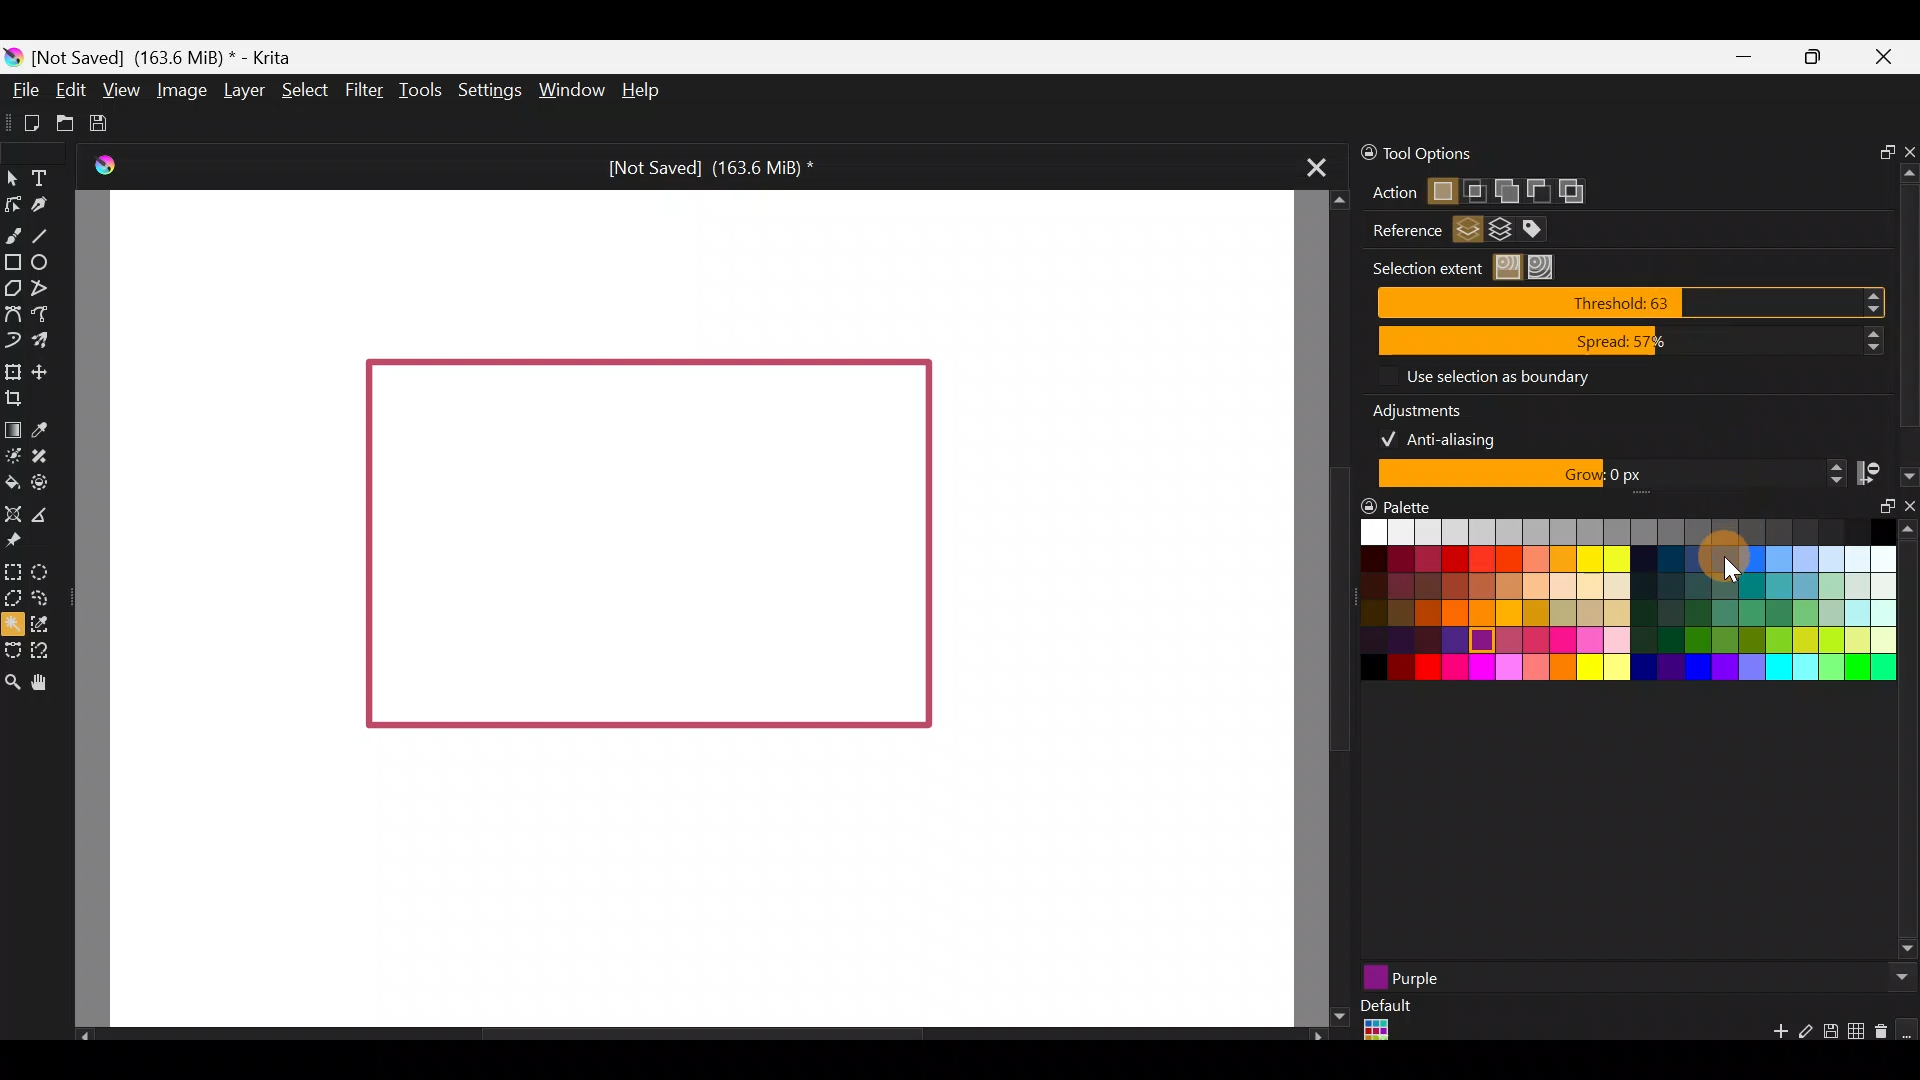 Image resolution: width=1920 pixels, height=1080 pixels. I want to click on Selection extent, so click(1424, 268).